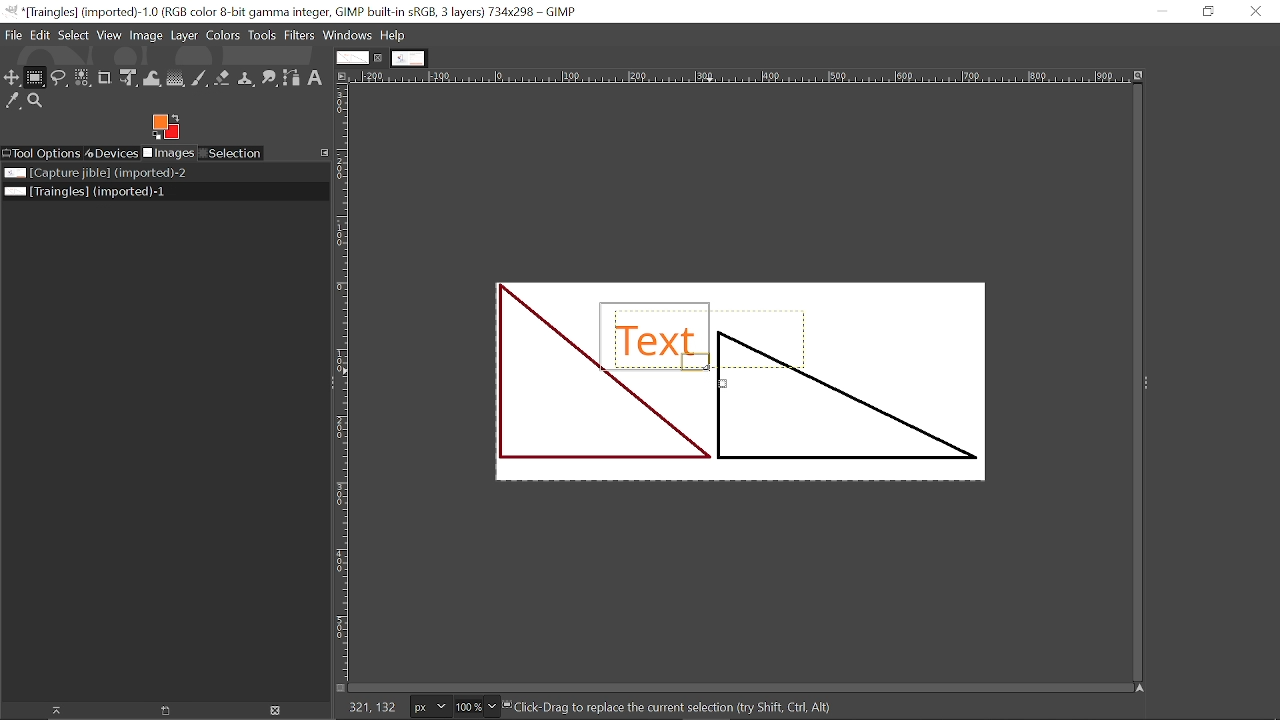  I want to click on Selected text, so click(638, 326).